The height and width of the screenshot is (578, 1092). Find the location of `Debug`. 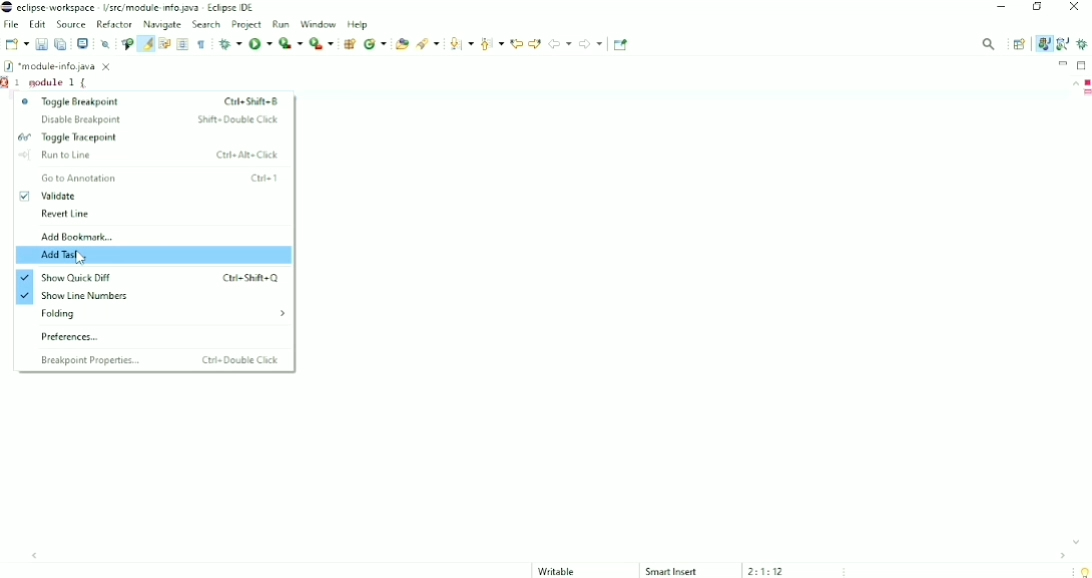

Debug is located at coordinates (1083, 44).